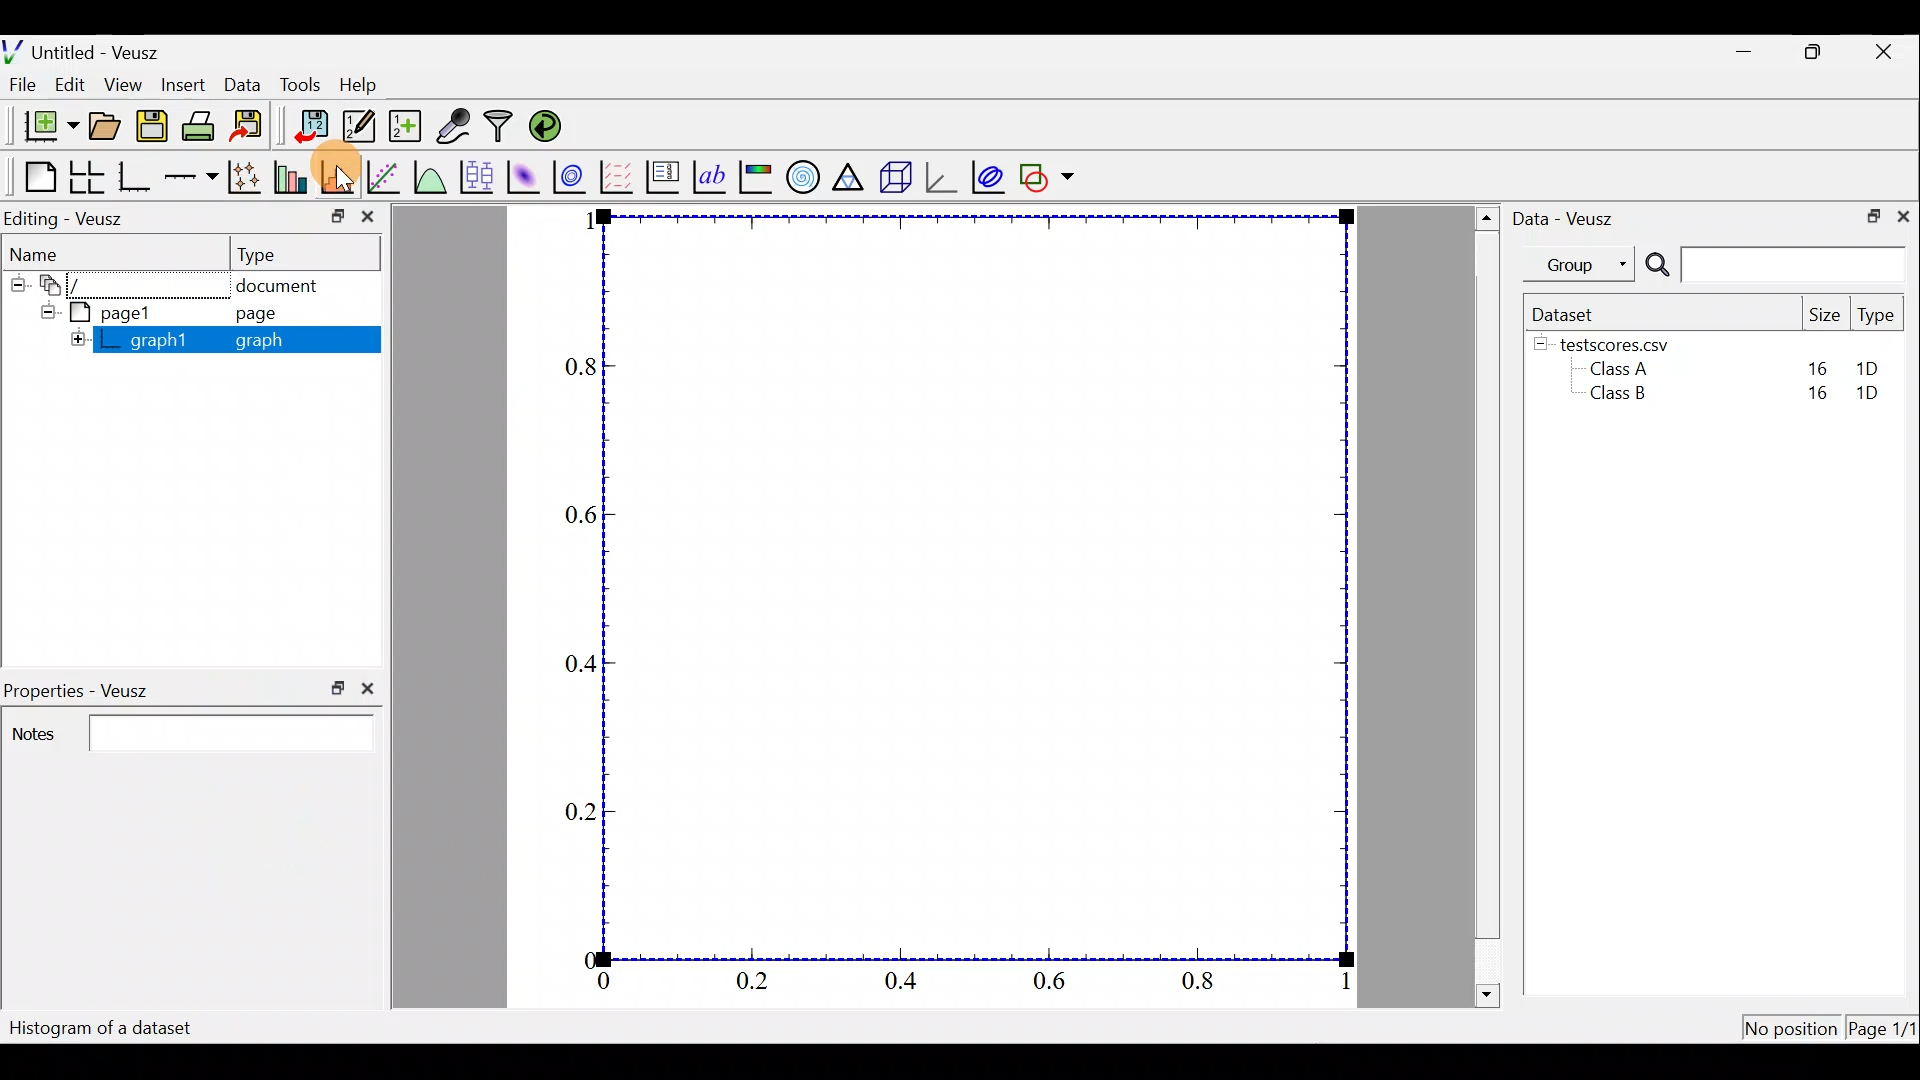 This screenshot has width=1920, height=1080. What do you see at coordinates (17, 285) in the screenshot?
I see `hide` at bounding box center [17, 285].